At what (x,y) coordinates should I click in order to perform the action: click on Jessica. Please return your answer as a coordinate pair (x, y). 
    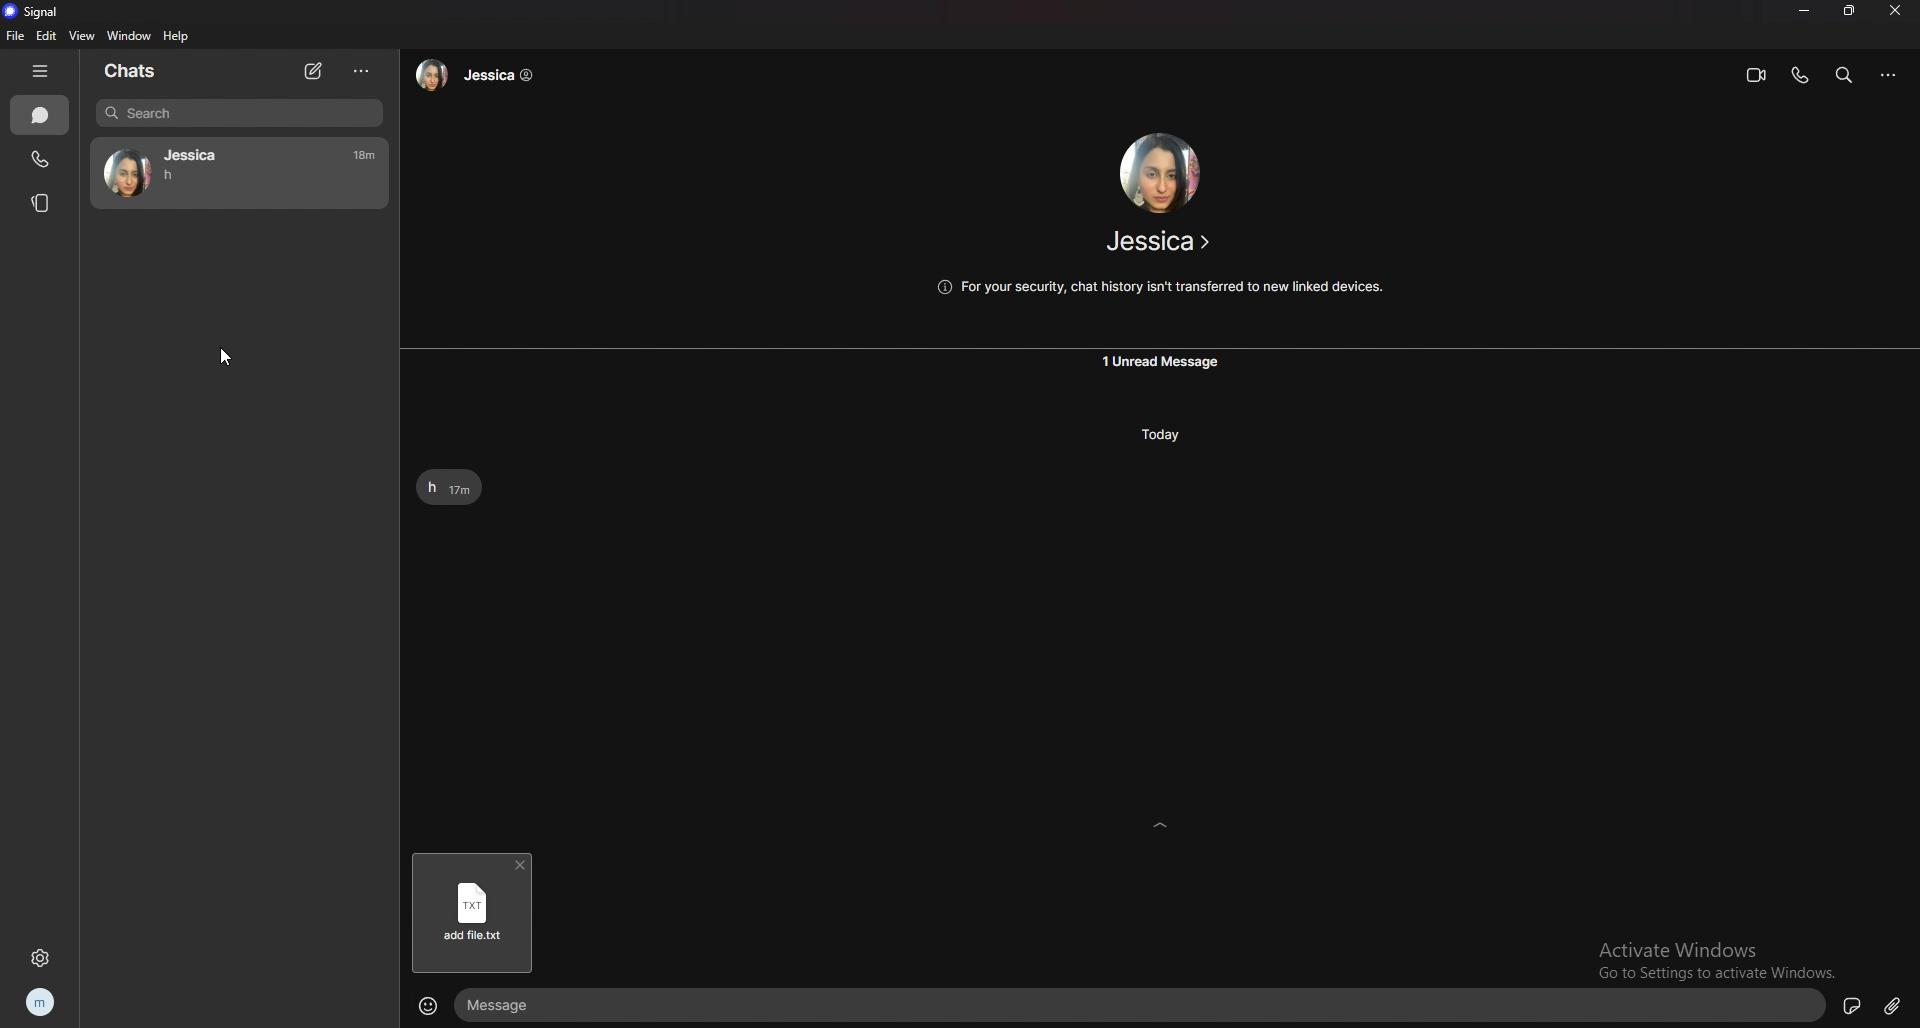
    Looking at the image, I should click on (189, 152).